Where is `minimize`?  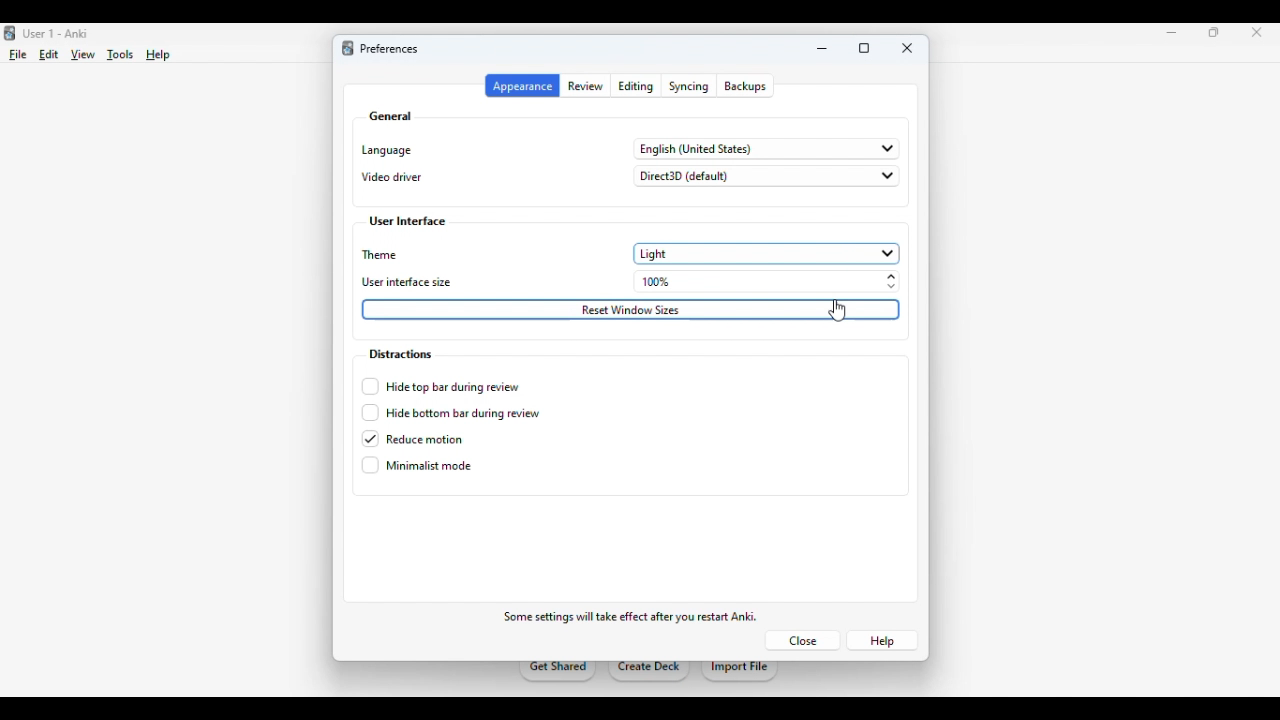 minimize is located at coordinates (823, 49).